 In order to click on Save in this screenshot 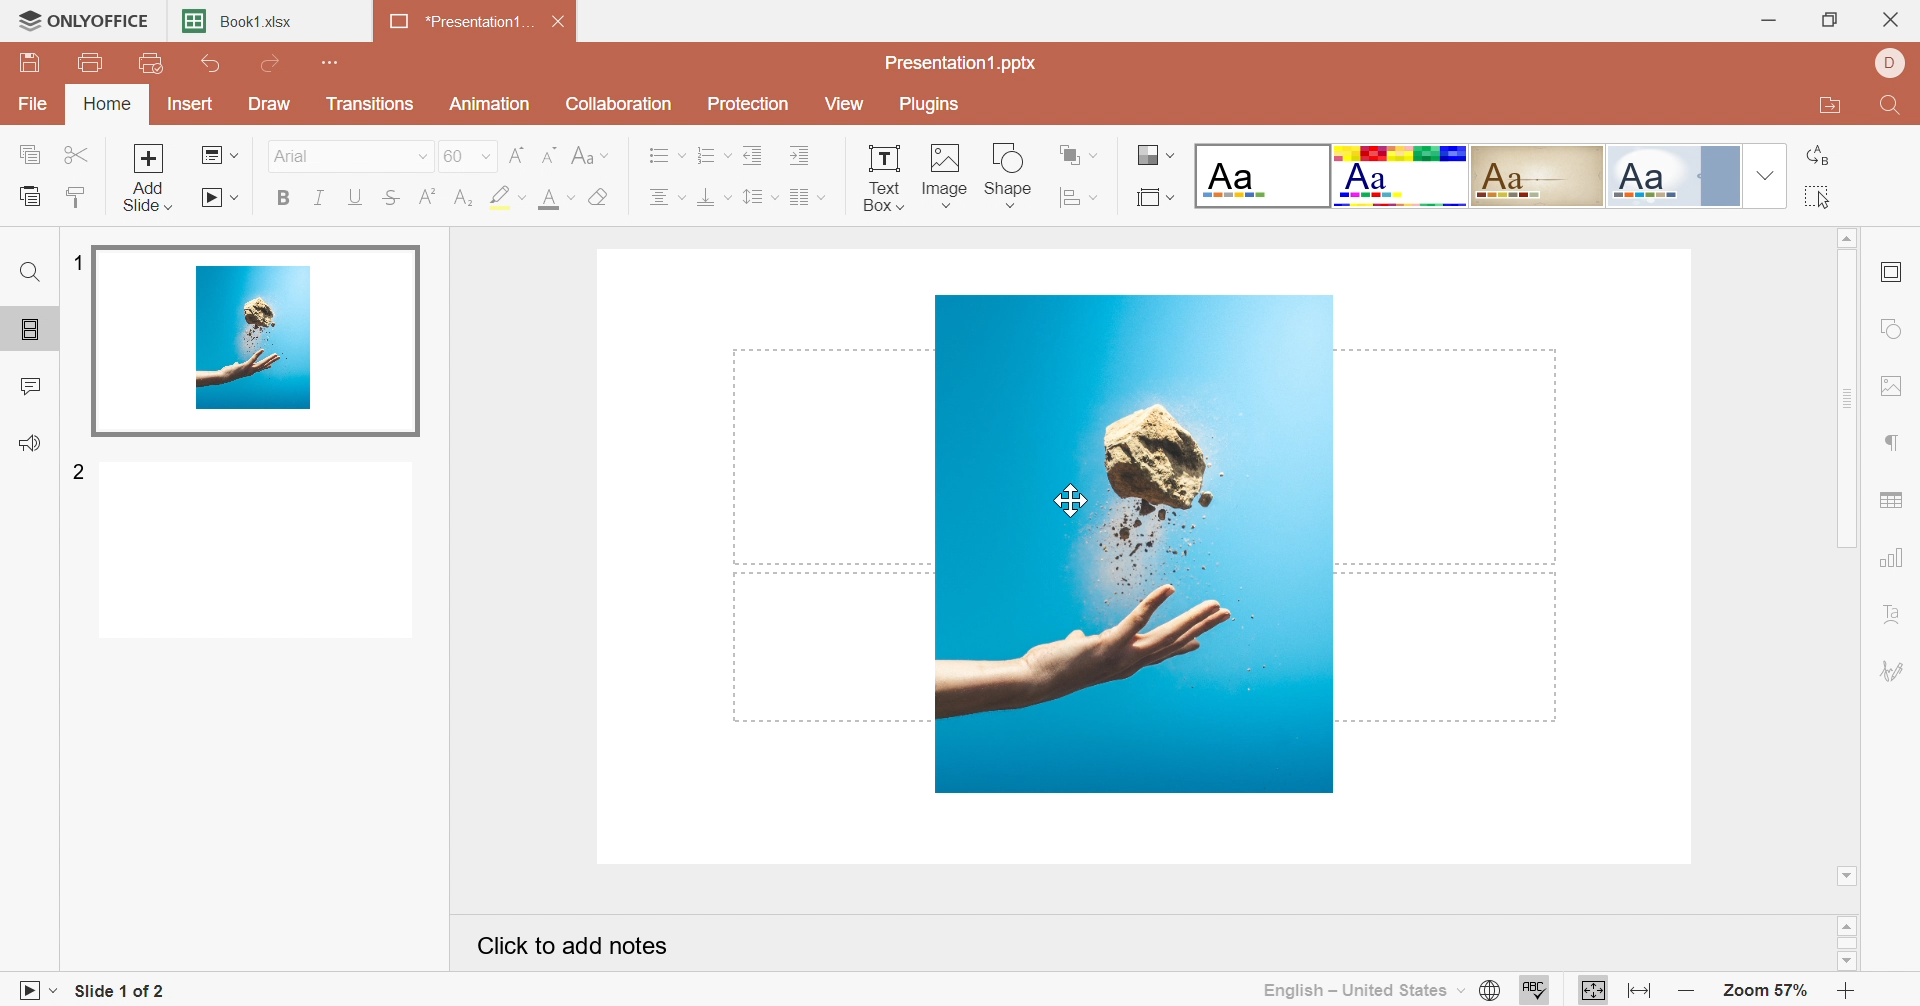, I will do `click(33, 66)`.